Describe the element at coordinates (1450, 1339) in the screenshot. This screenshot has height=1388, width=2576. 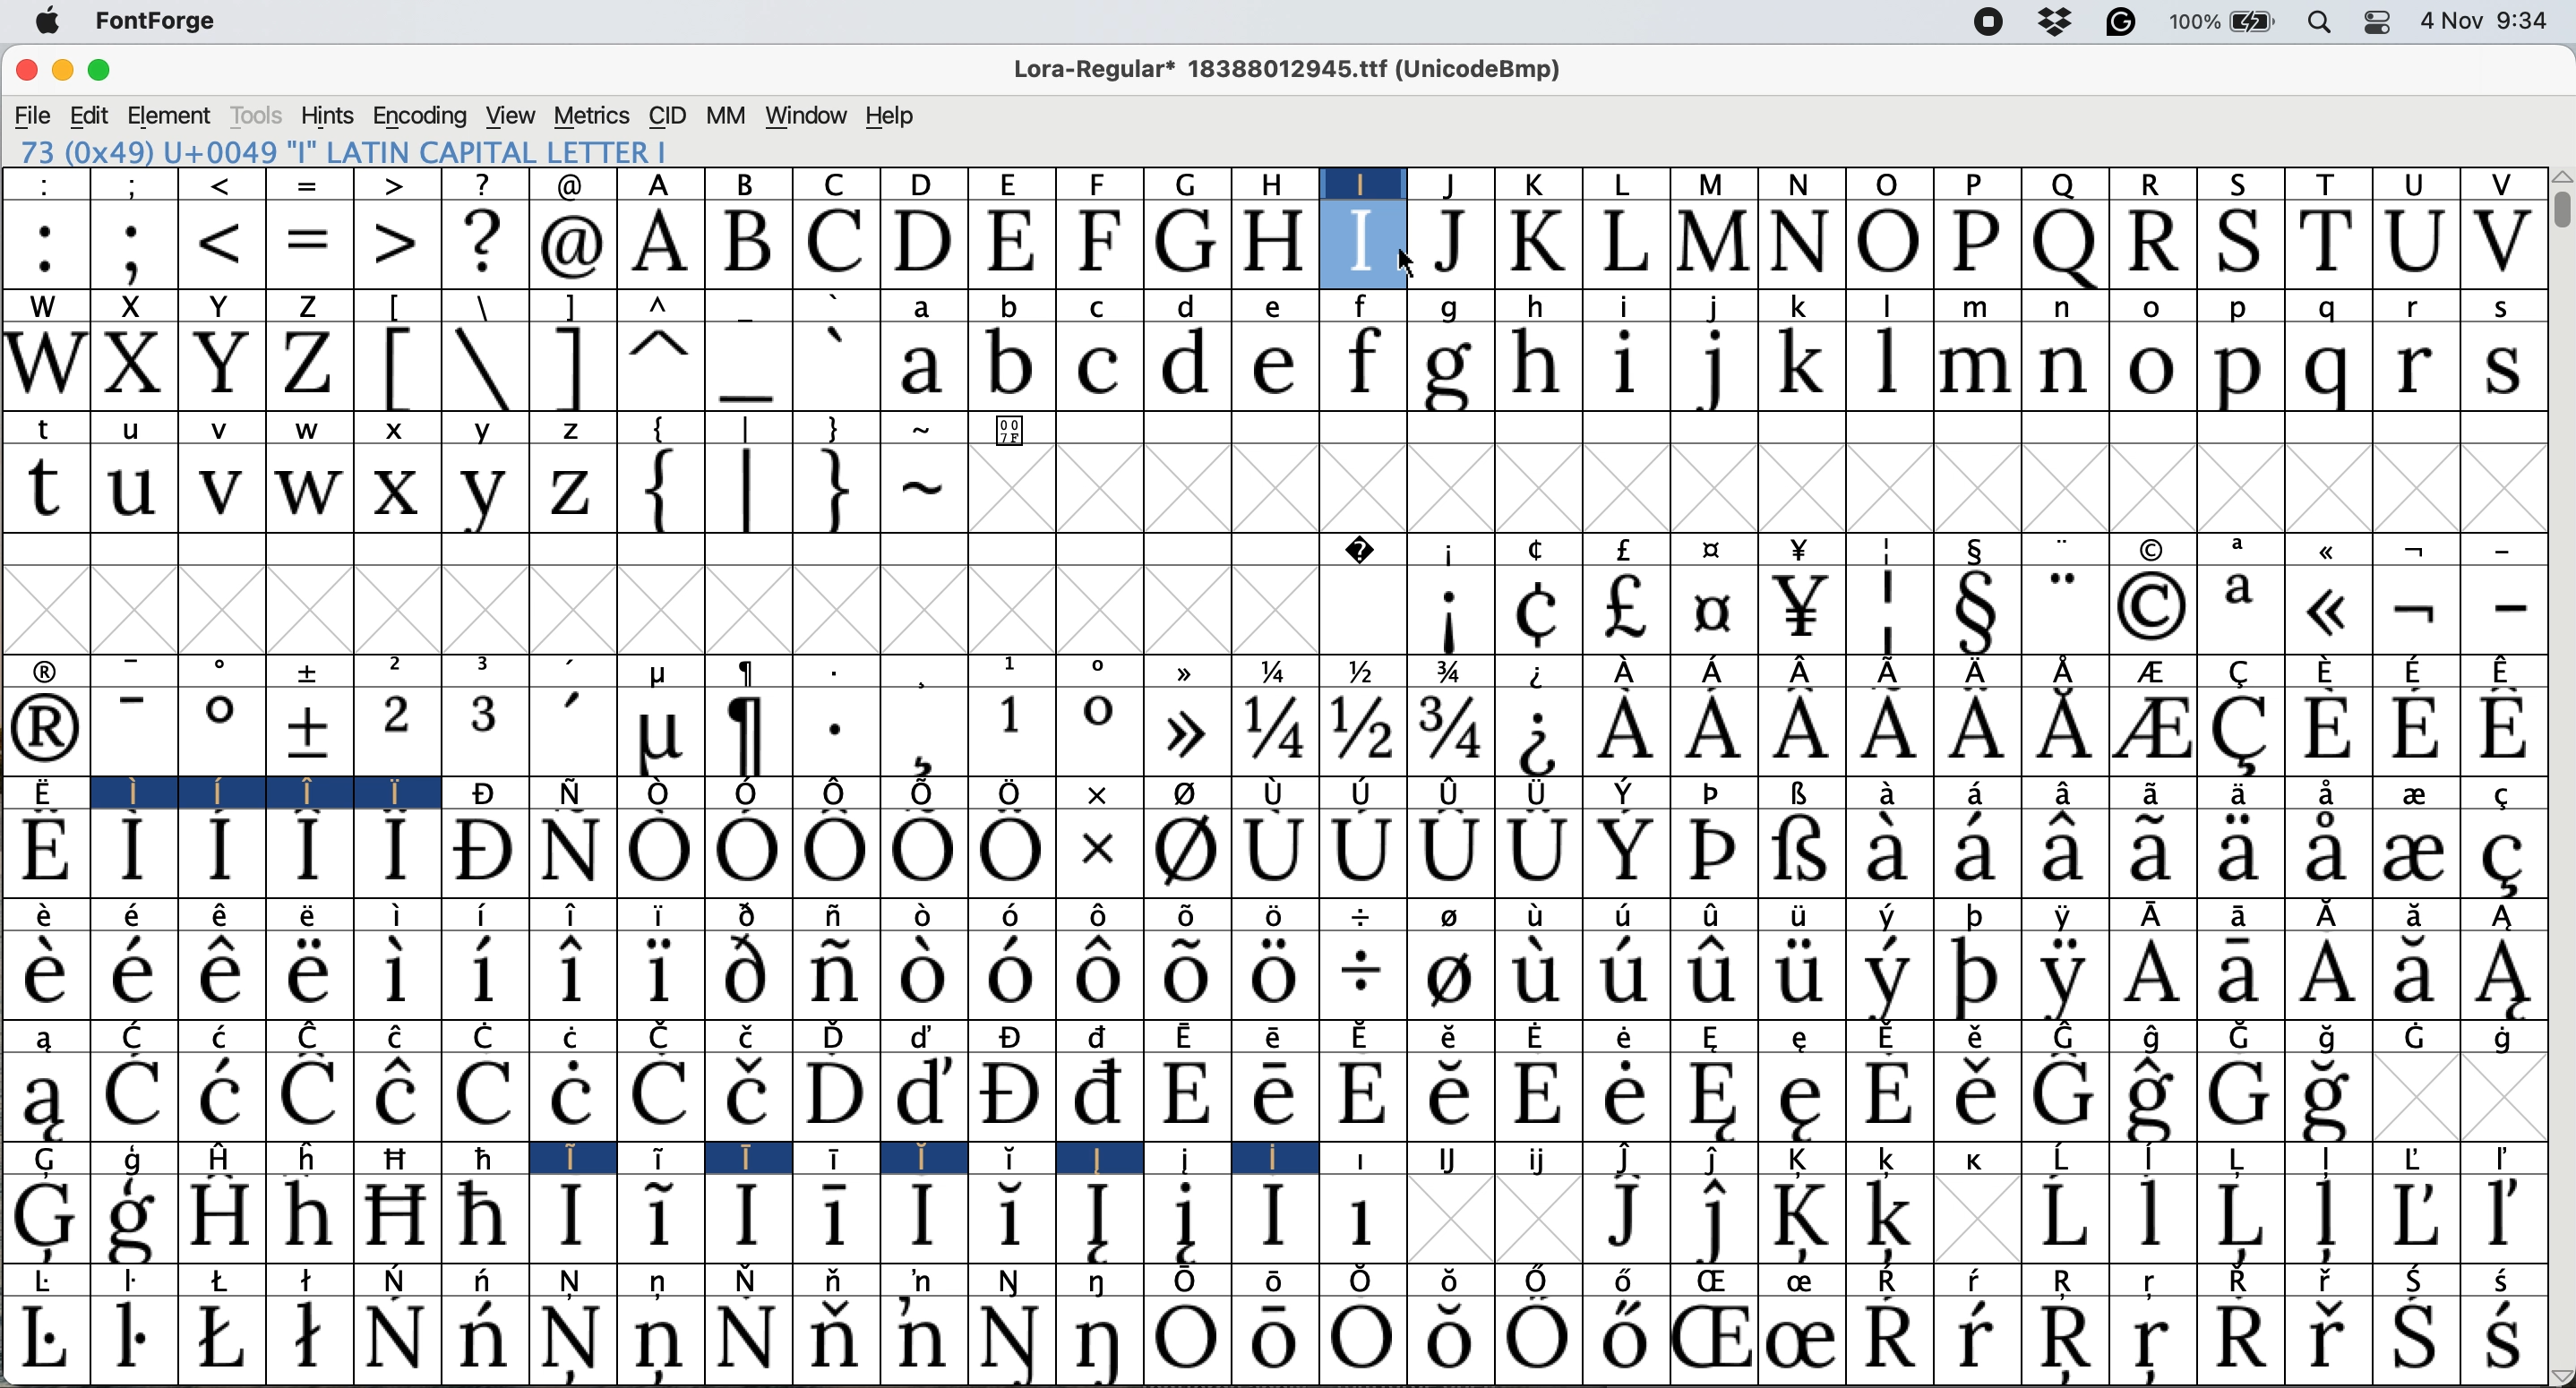
I see `Symbol` at that location.